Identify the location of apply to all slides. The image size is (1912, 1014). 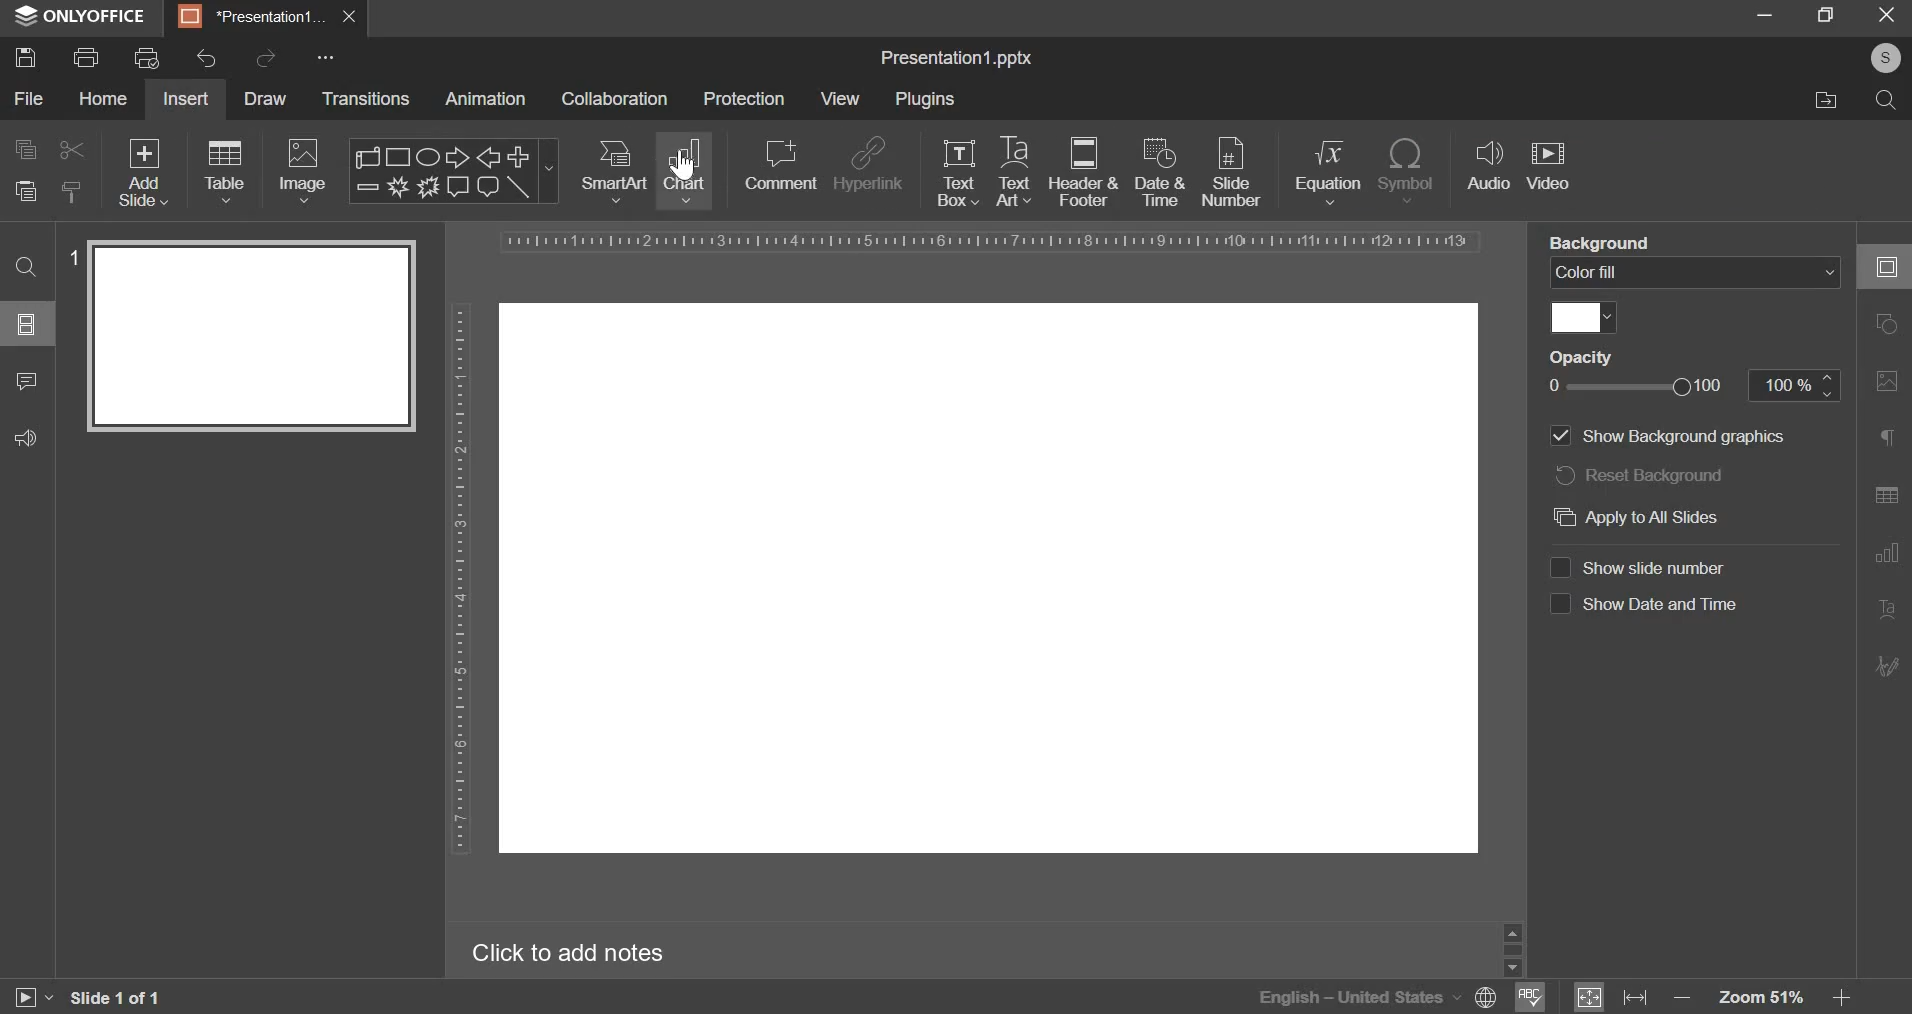
(1640, 516).